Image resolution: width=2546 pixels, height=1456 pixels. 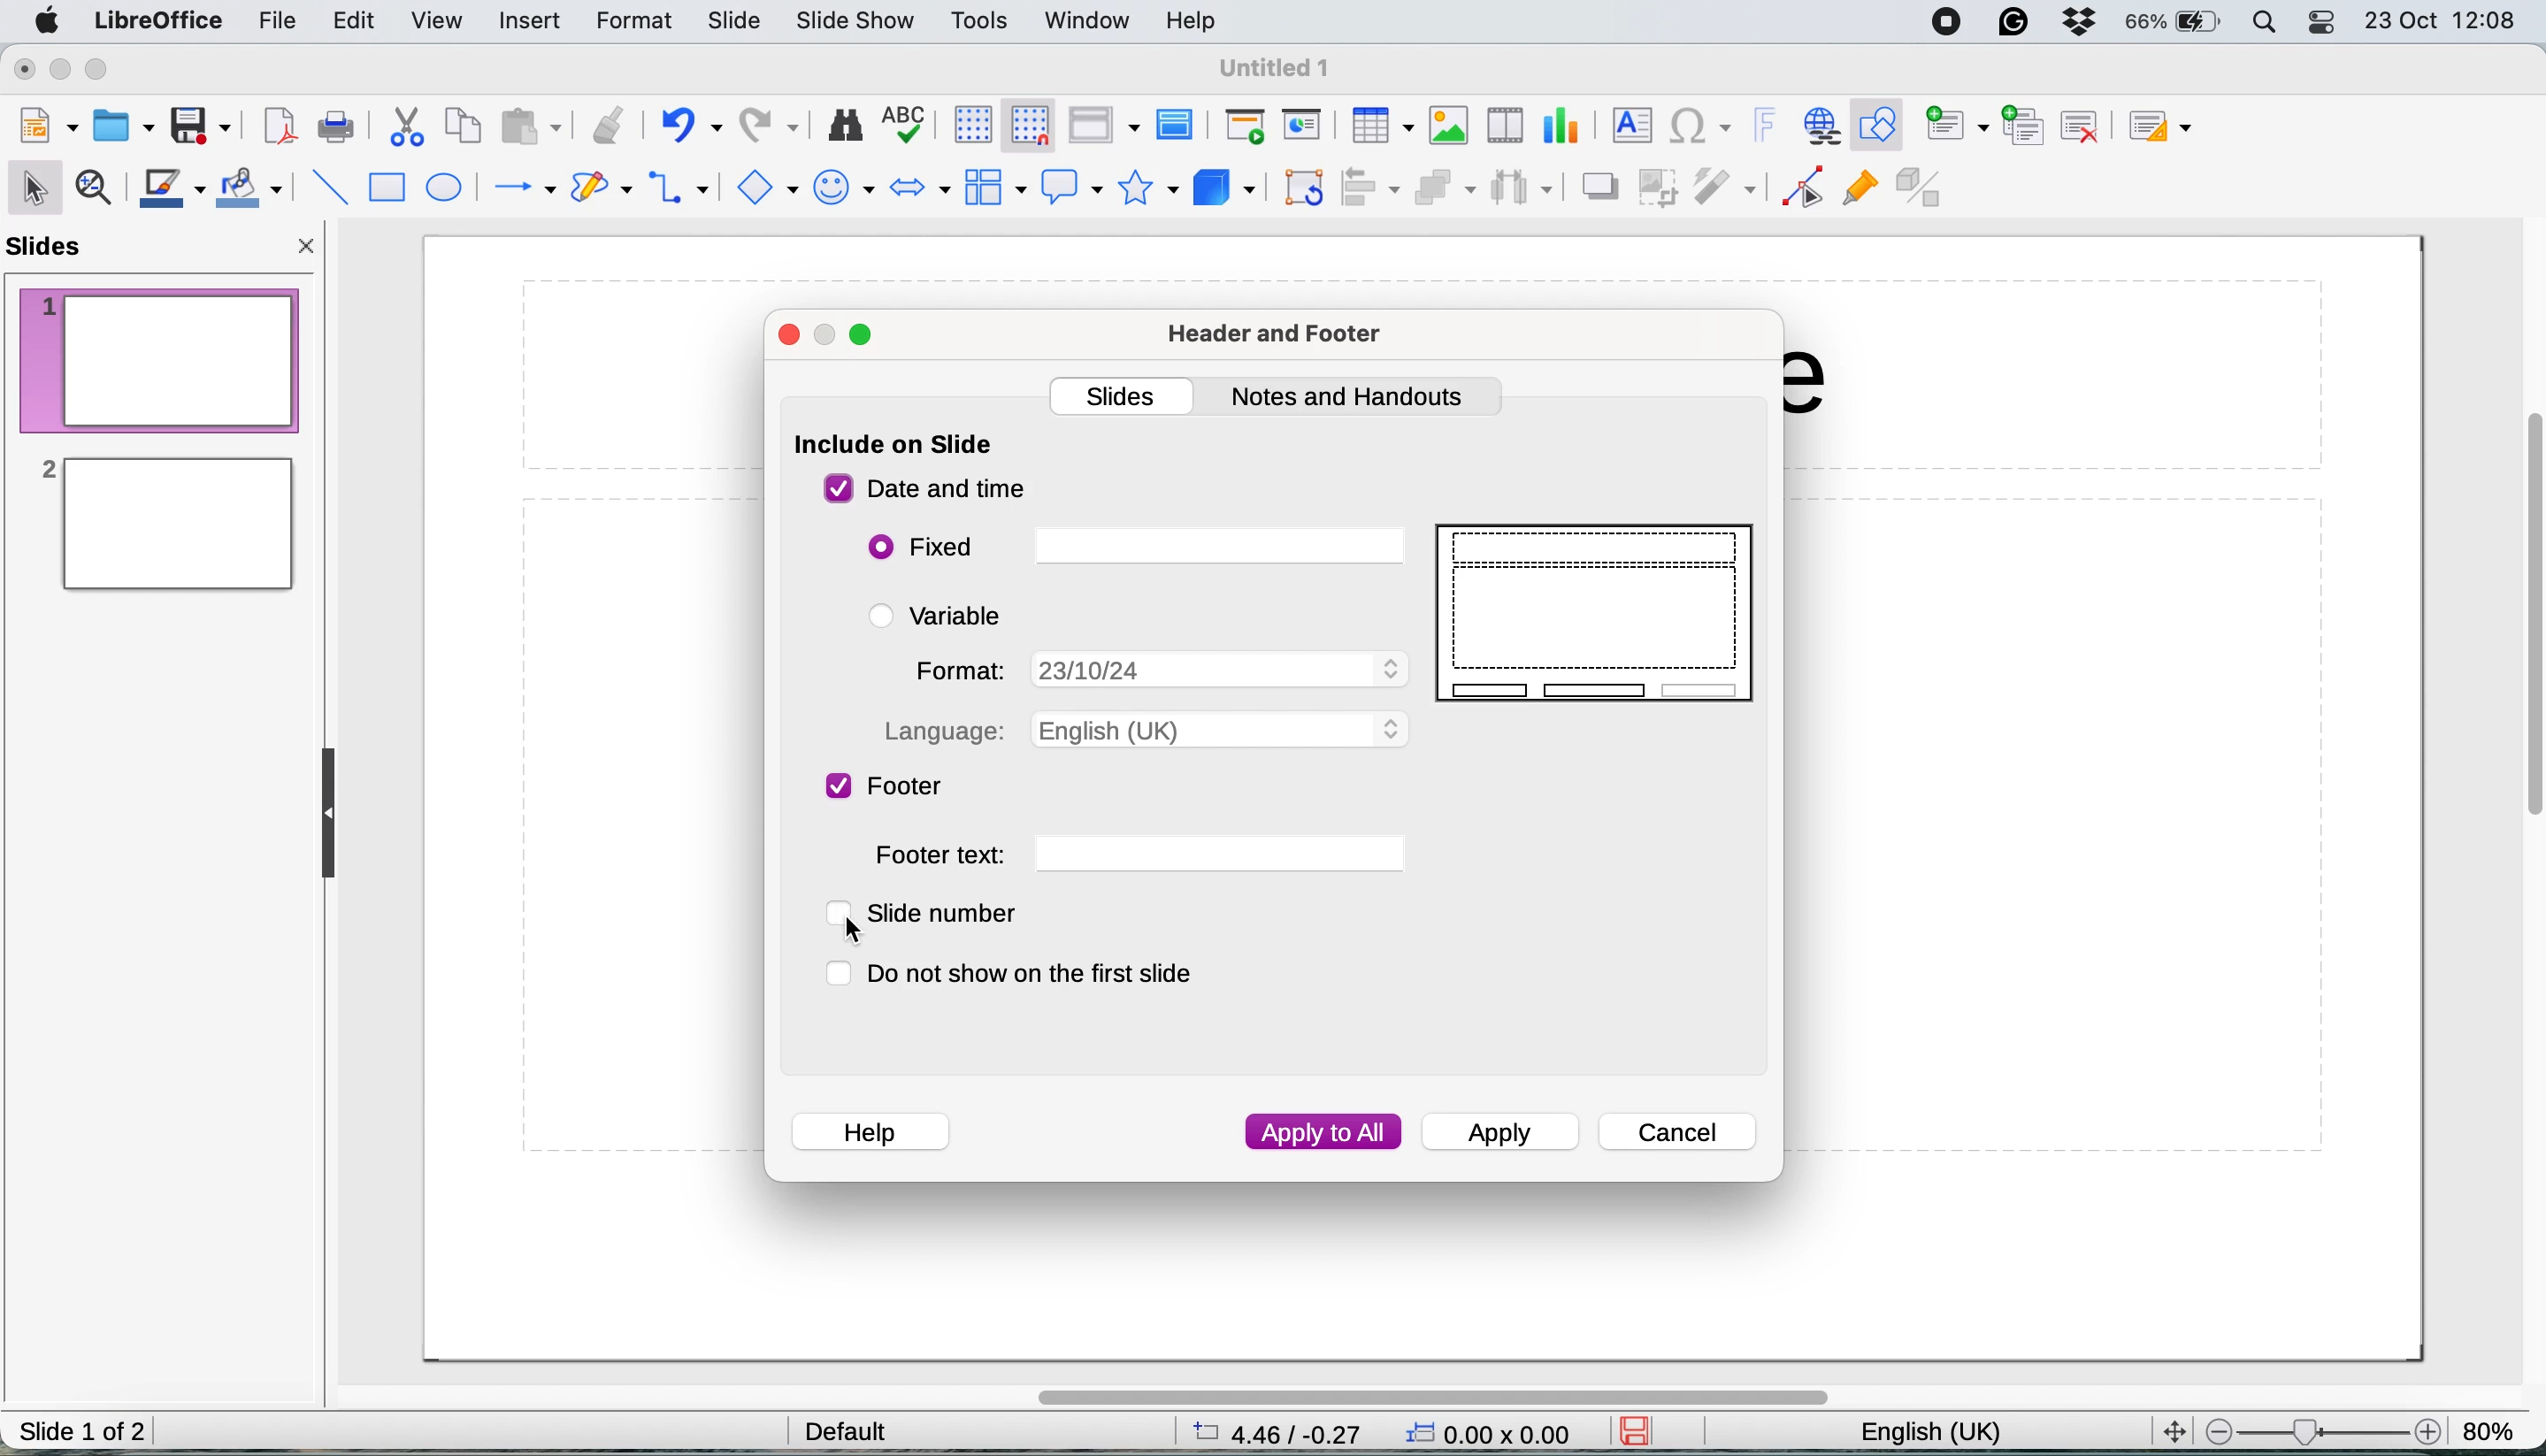 What do you see at coordinates (53, 248) in the screenshot?
I see `slides` at bounding box center [53, 248].